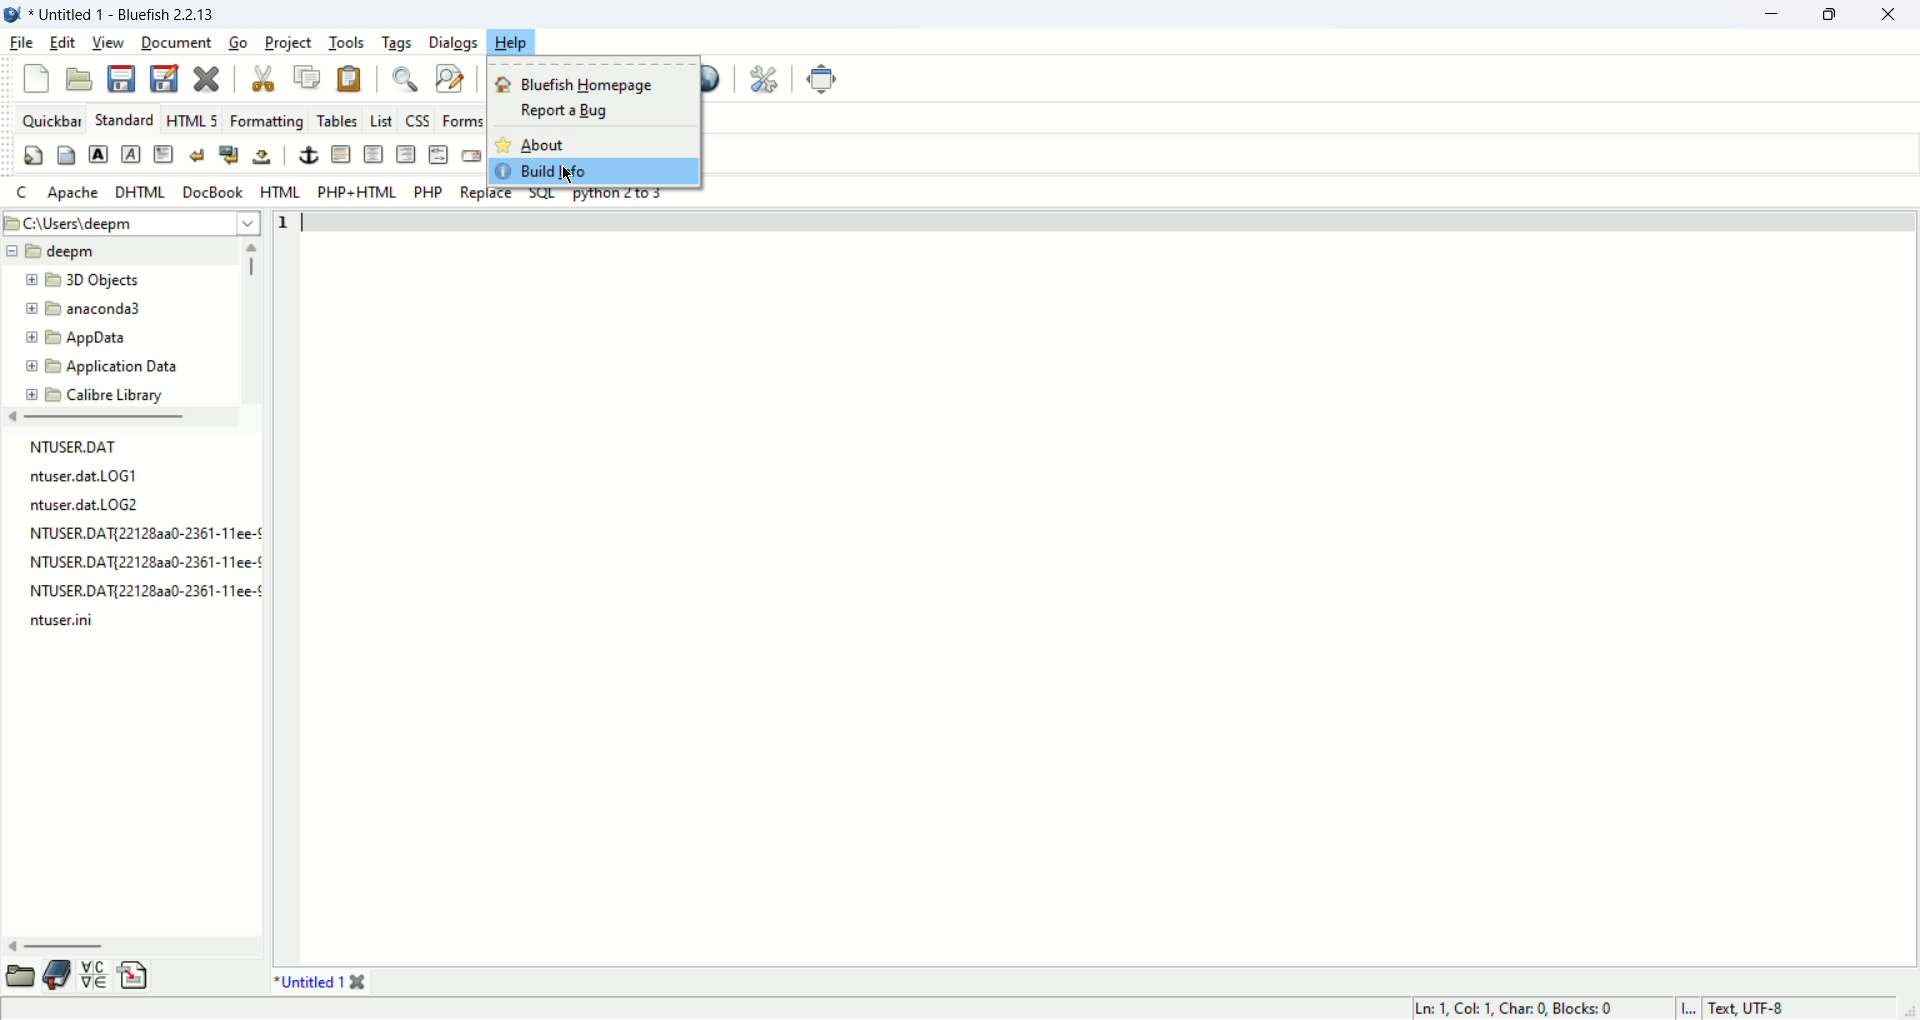 This screenshot has width=1920, height=1020. I want to click on bluefish homepage, so click(579, 83).